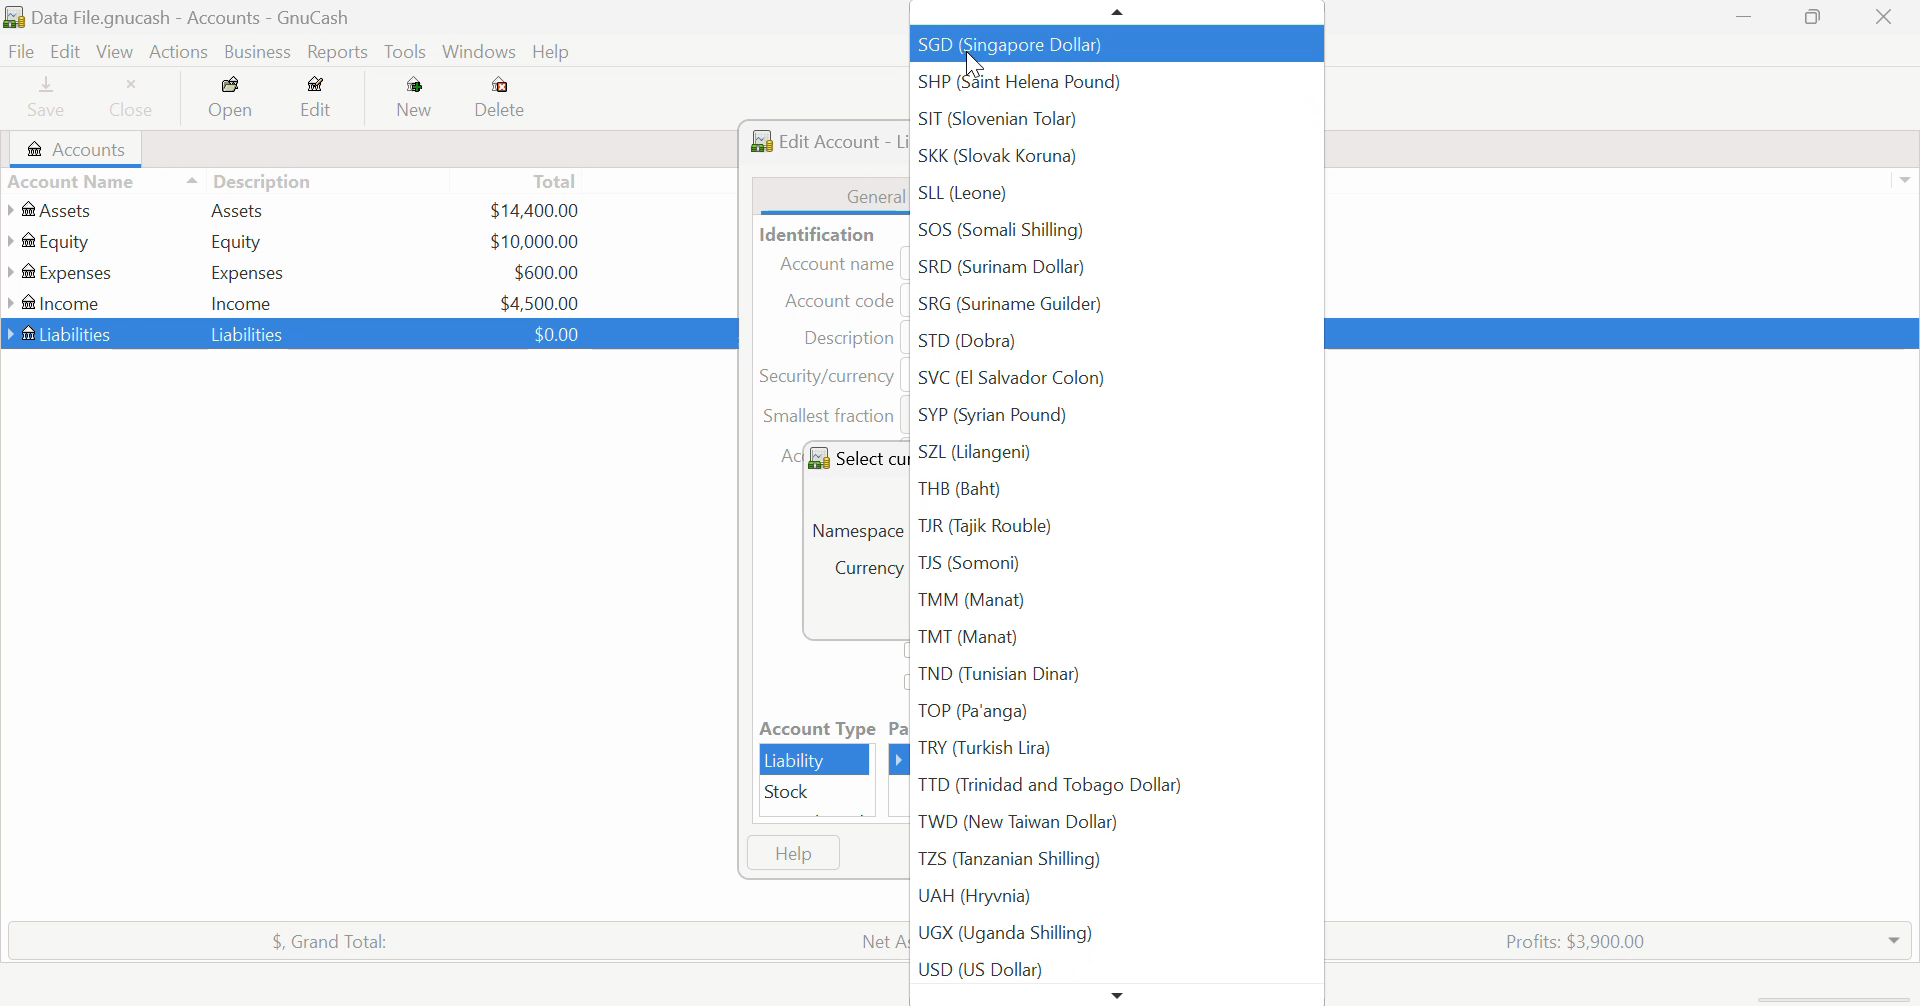 Image resolution: width=1920 pixels, height=1006 pixels. What do you see at coordinates (839, 264) in the screenshot?
I see `Account name` at bounding box center [839, 264].